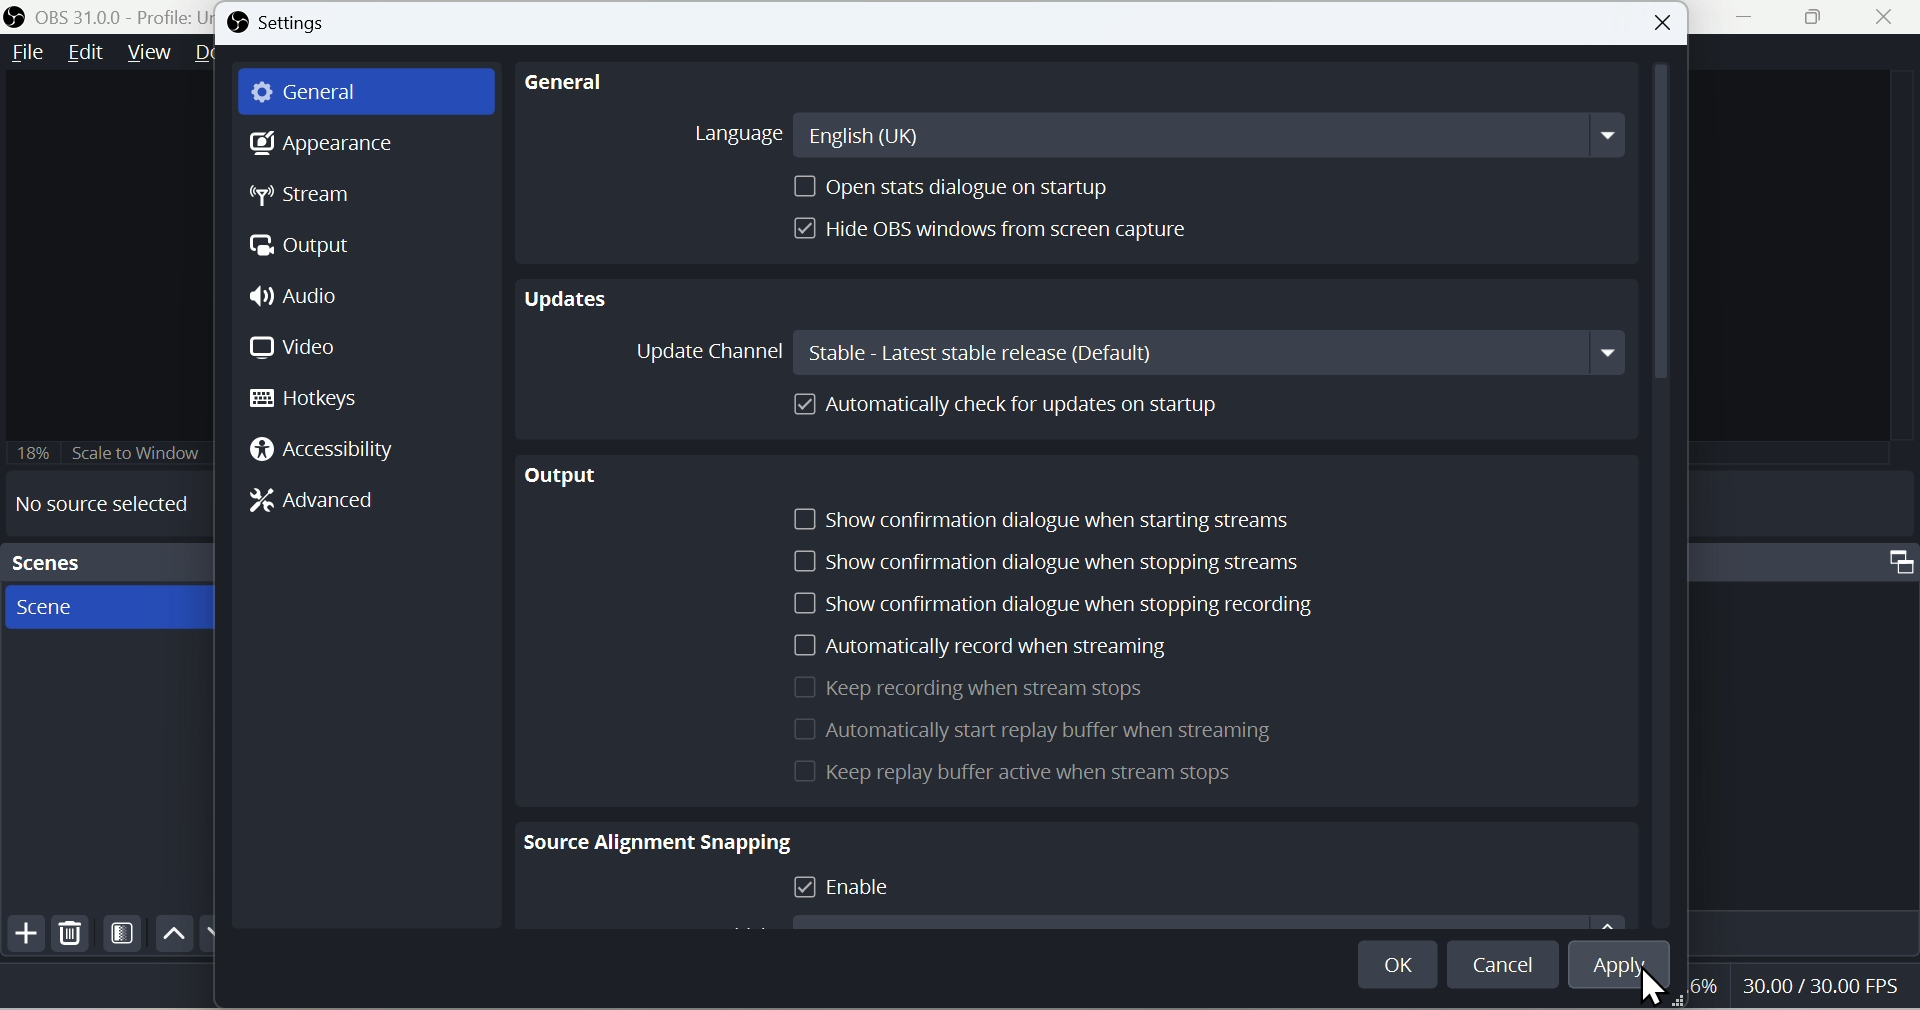 The height and width of the screenshot is (1010, 1920). I want to click on File, so click(23, 56).